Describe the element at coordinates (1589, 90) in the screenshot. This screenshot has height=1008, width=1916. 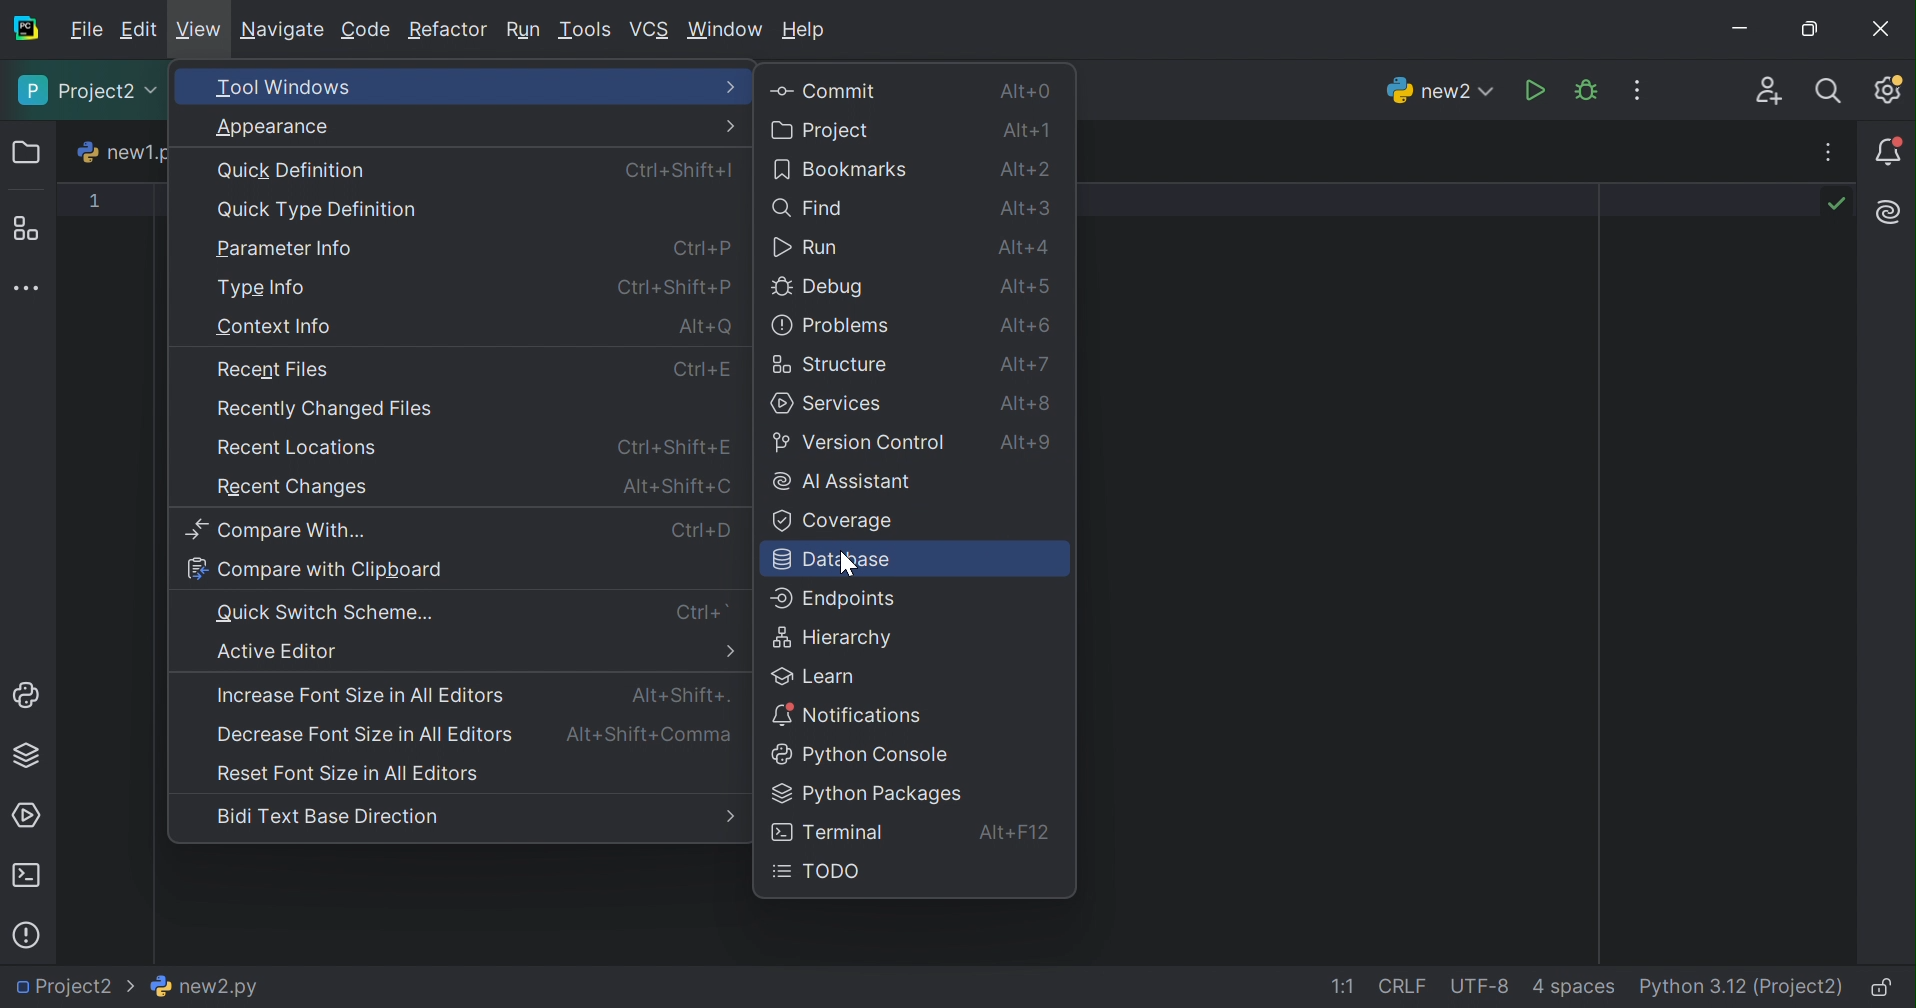
I see `Debug` at that location.